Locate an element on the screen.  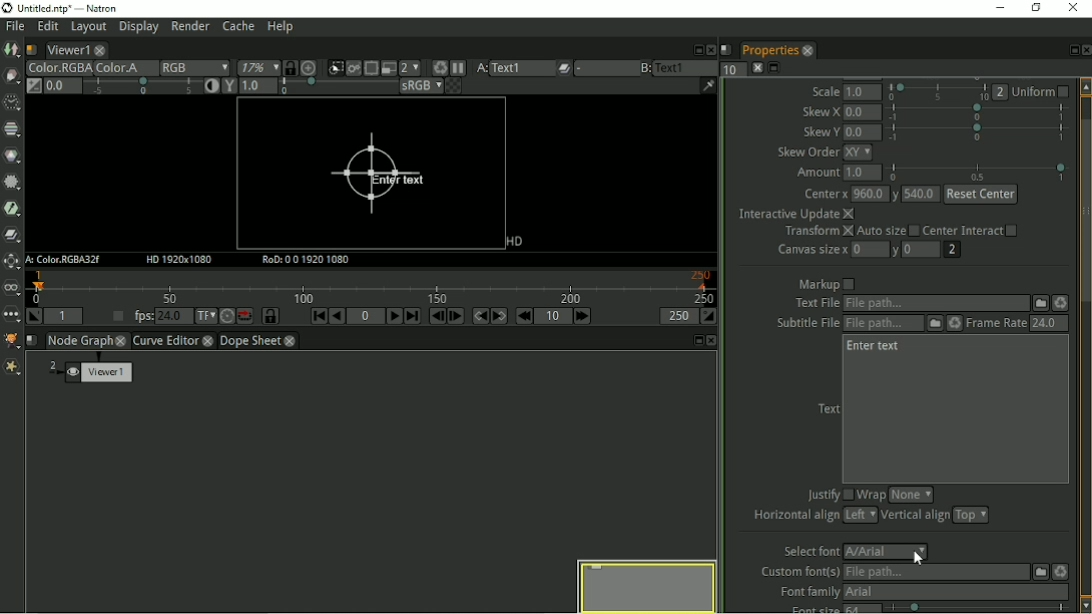
Synchronize timeline frame is located at coordinates (271, 316).